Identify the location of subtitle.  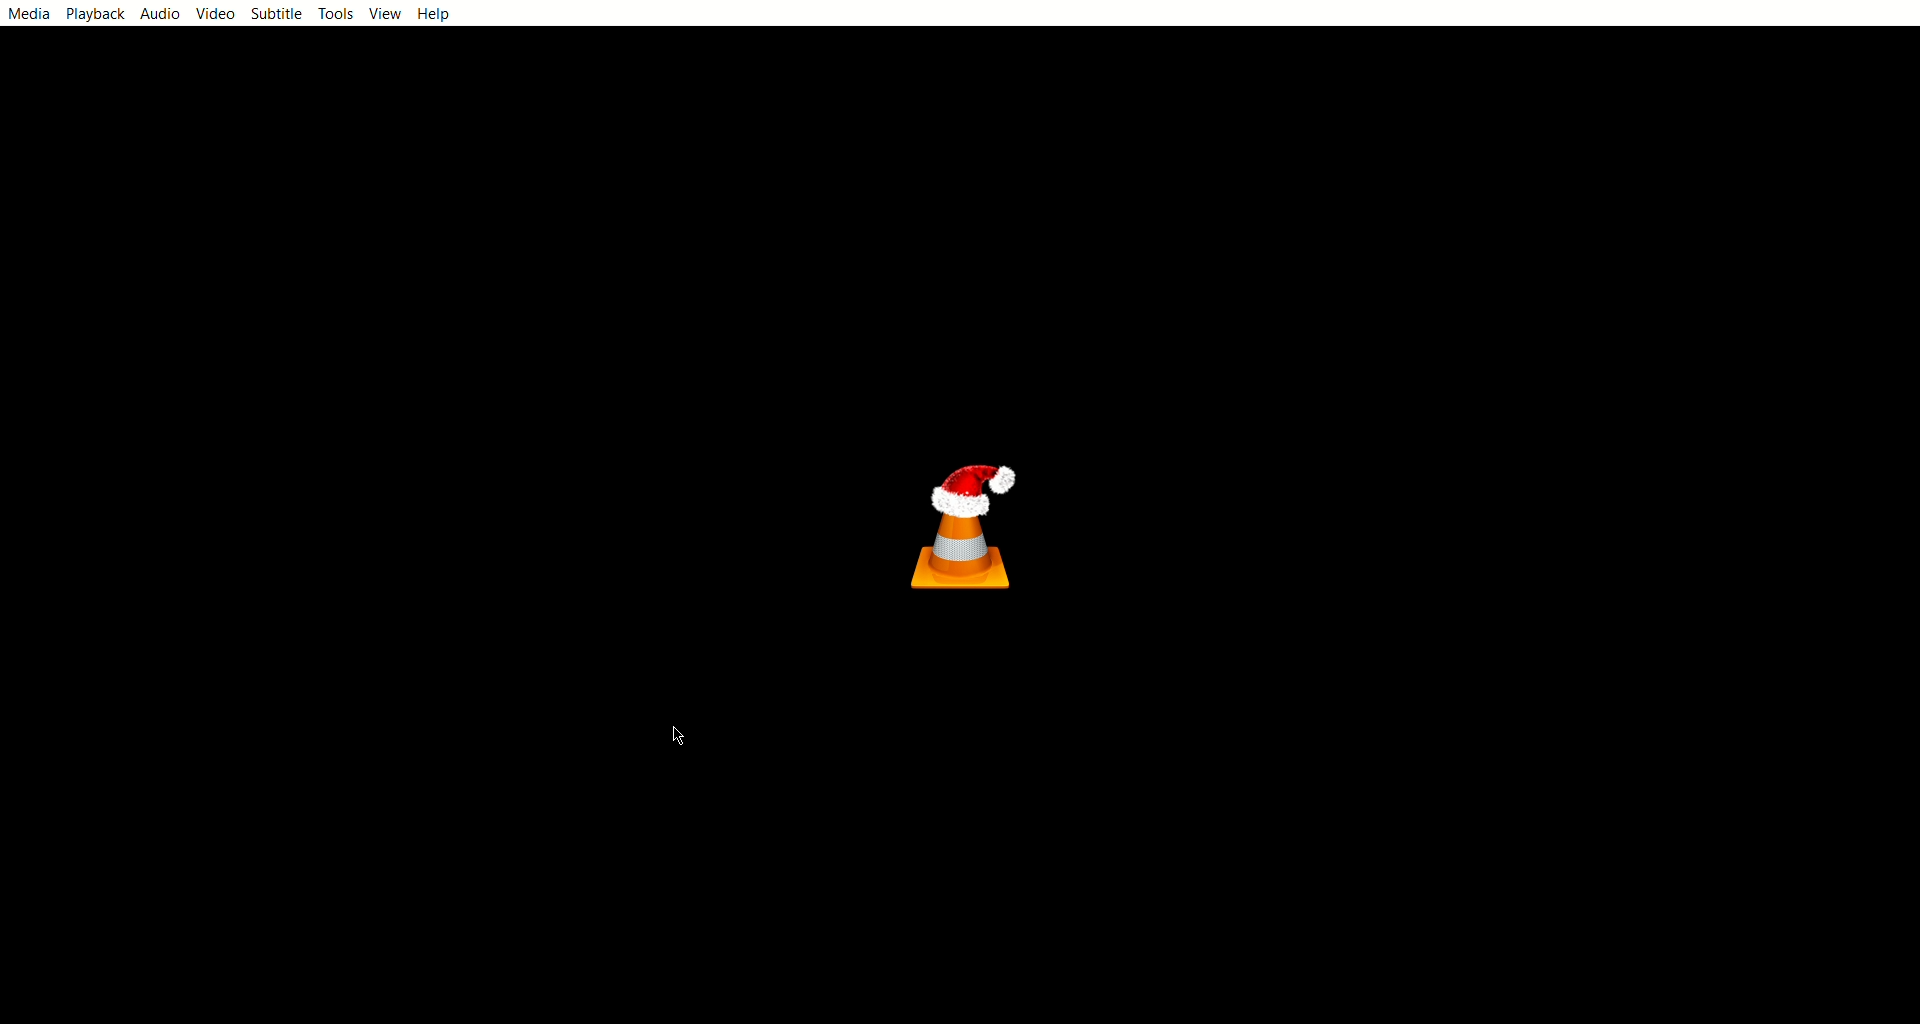
(276, 13).